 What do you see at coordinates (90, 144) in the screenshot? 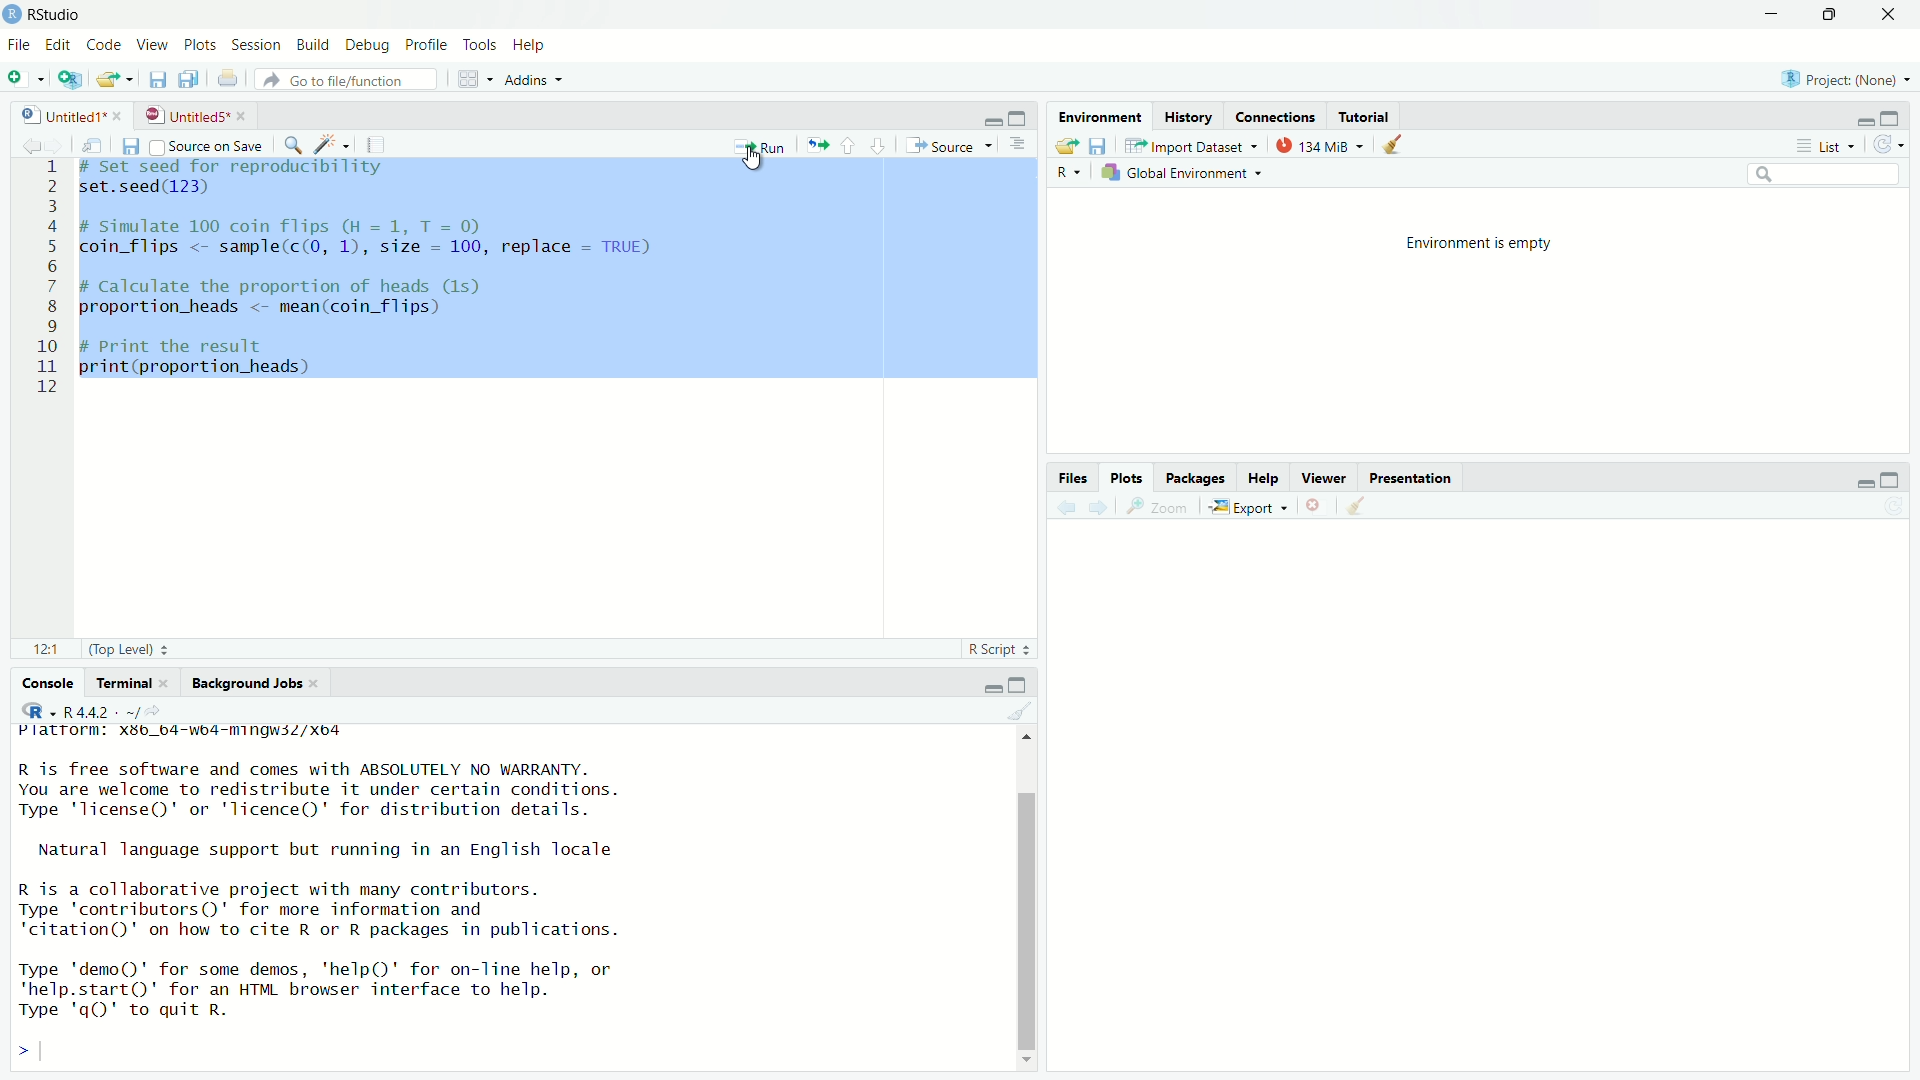
I see `show in new window` at bounding box center [90, 144].